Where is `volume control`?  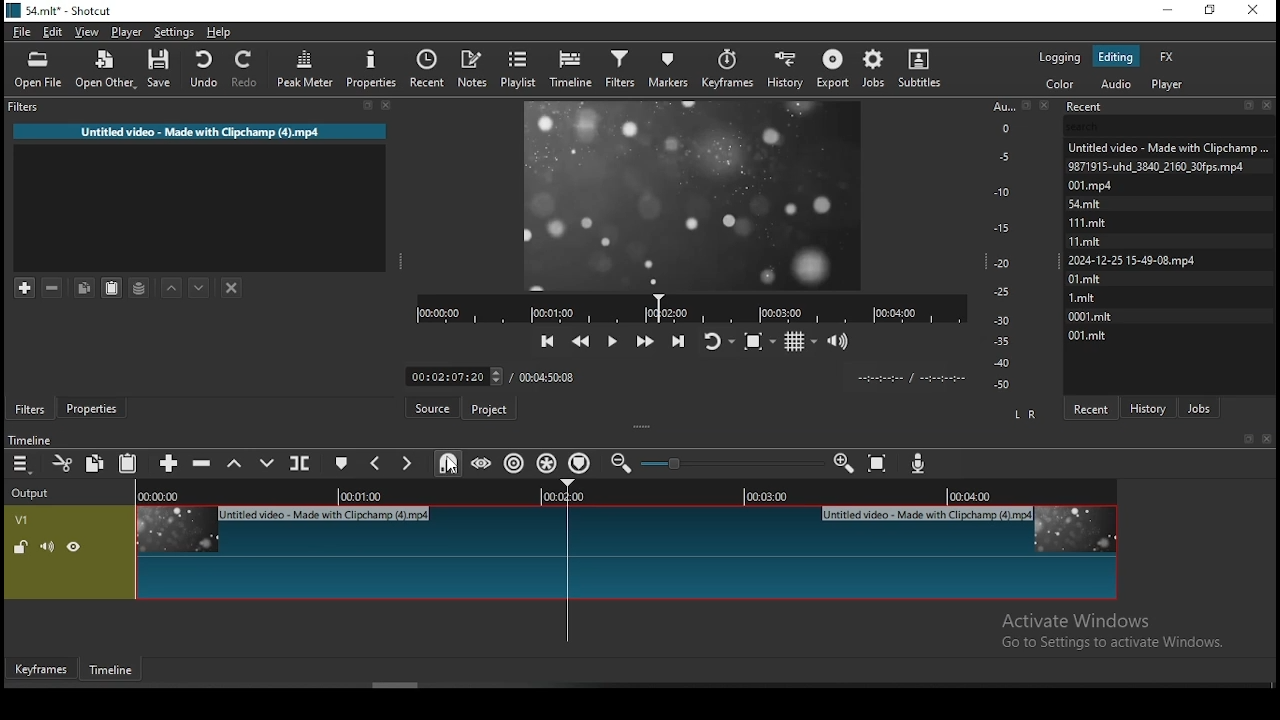
volume control is located at coordinates (839, 342).